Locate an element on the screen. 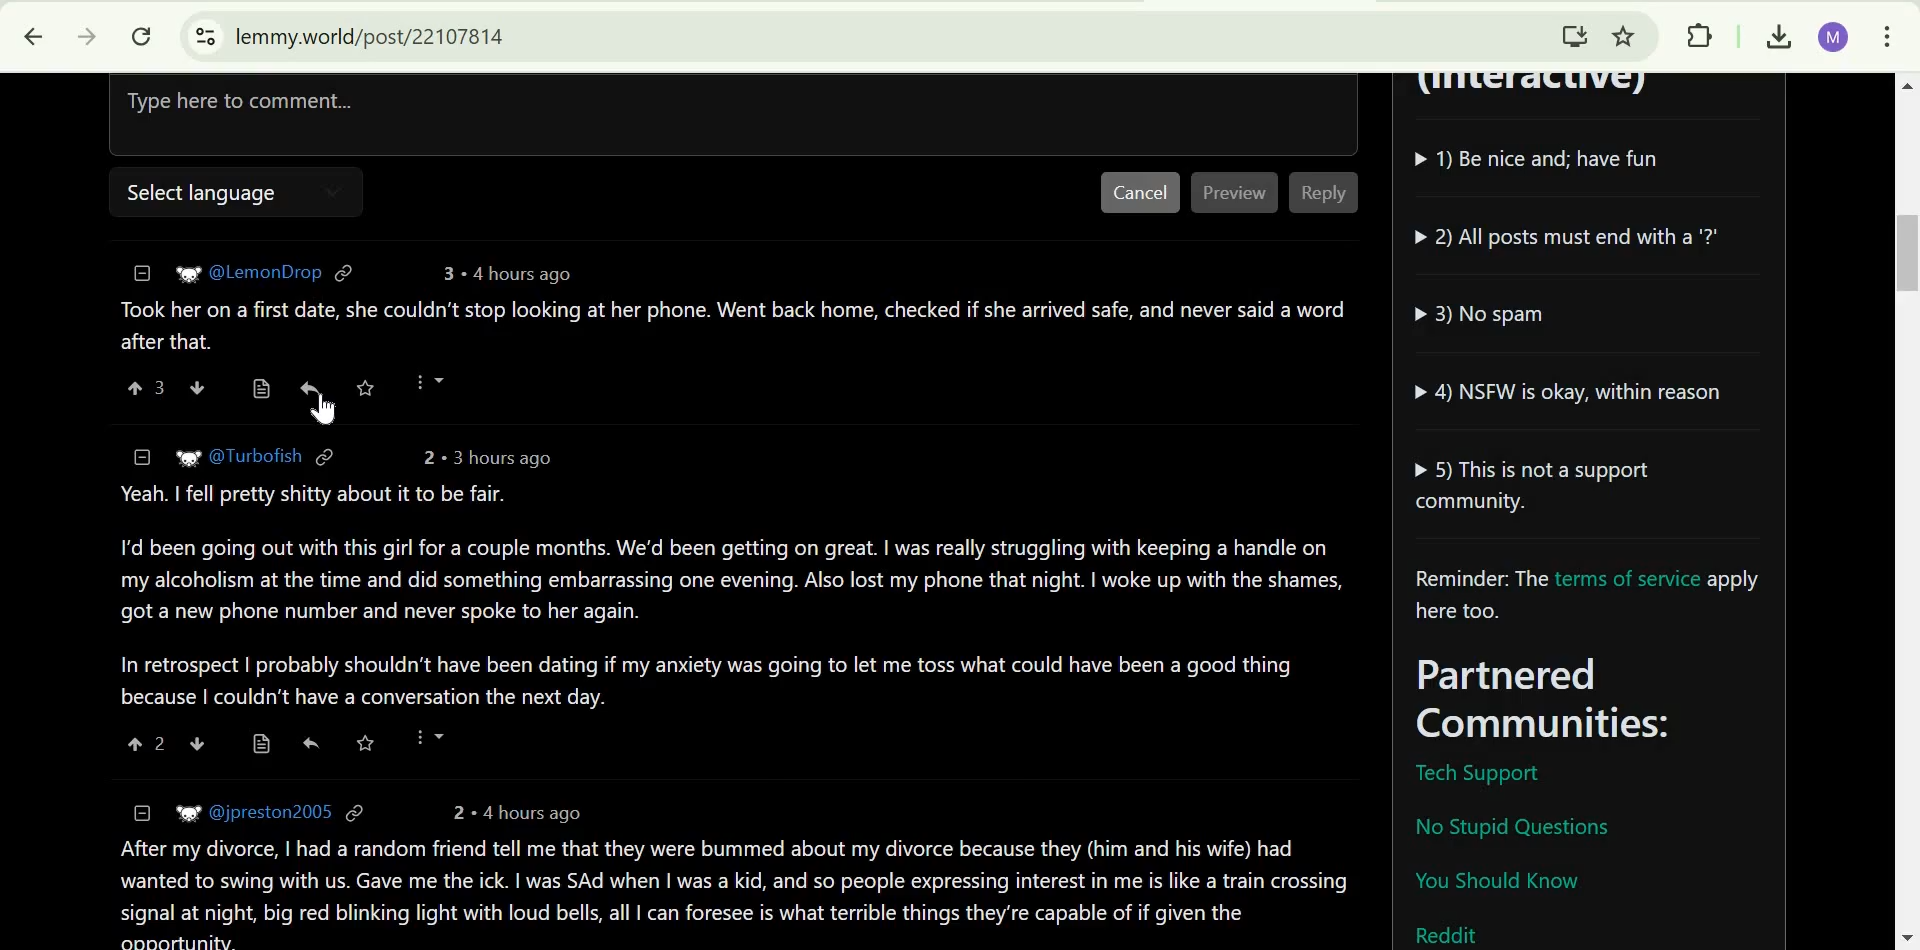 The width and height of the screenshot is (1920, 950). scrollbar is located at coordinates (1904, 512).